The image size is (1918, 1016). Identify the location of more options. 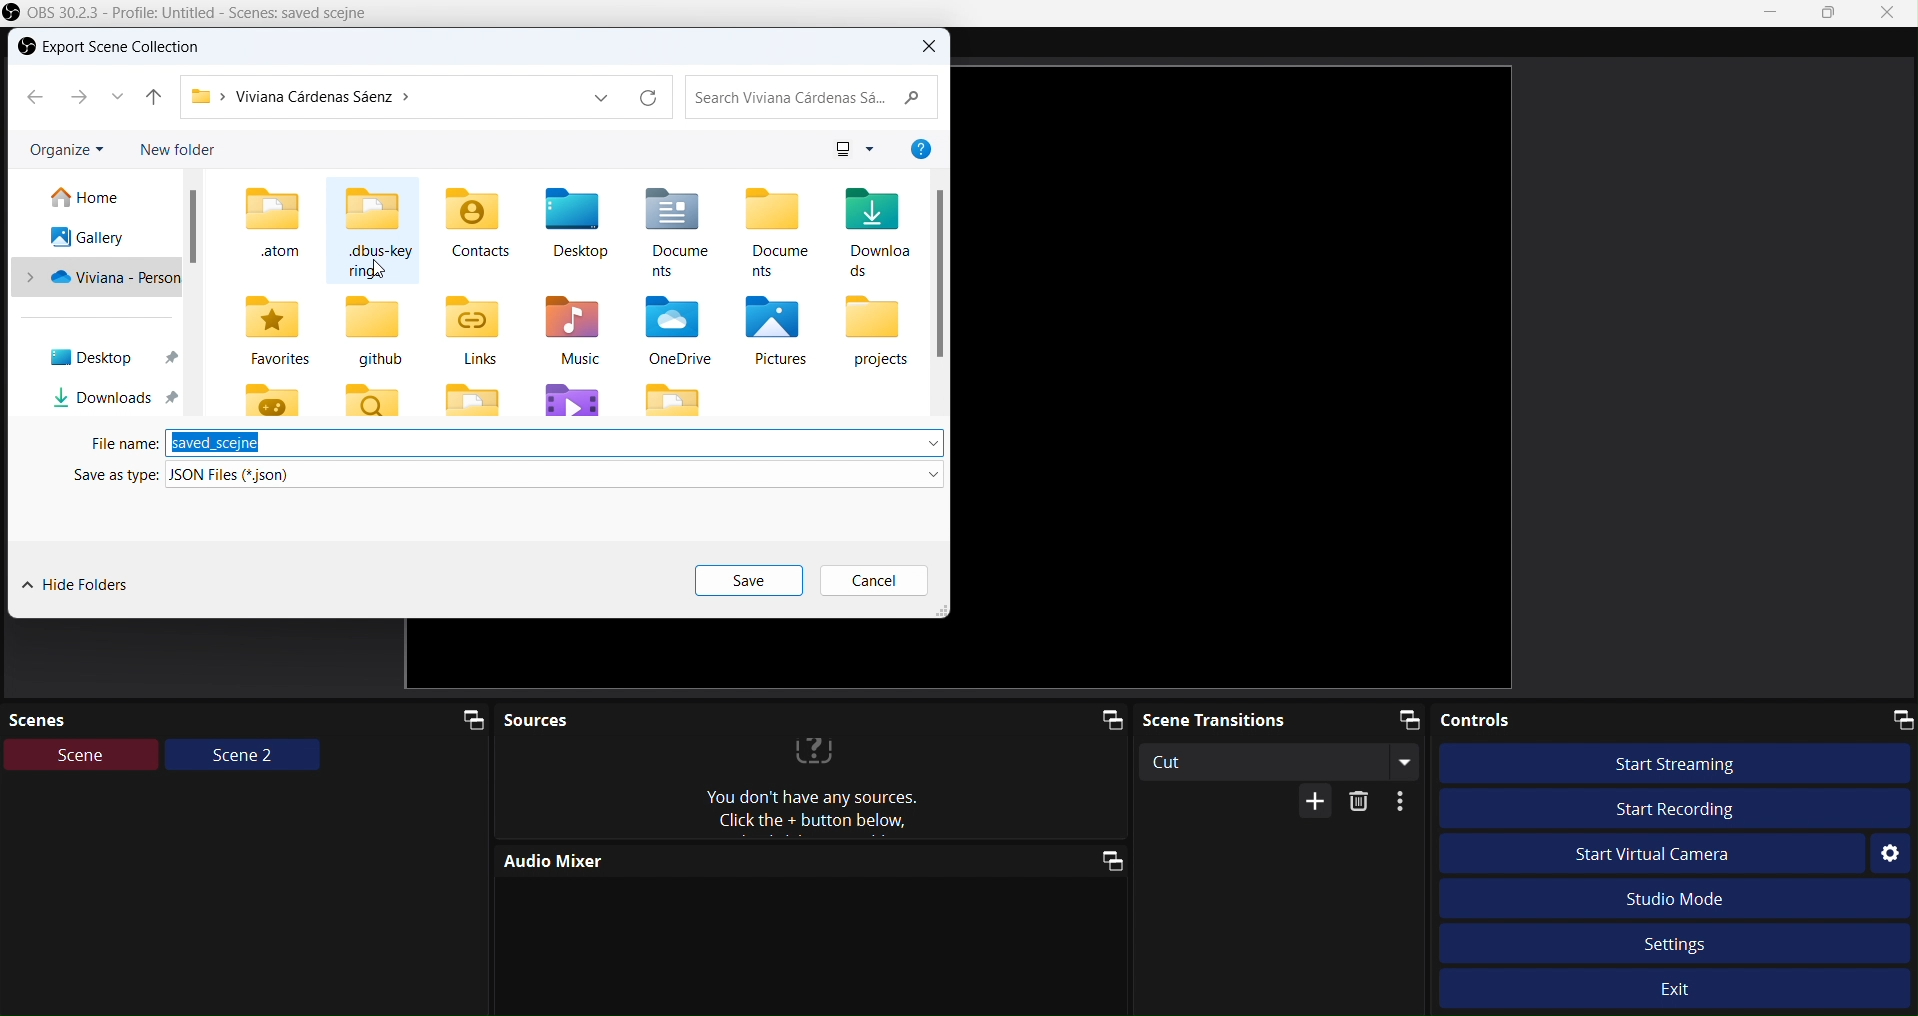
(871, 150).